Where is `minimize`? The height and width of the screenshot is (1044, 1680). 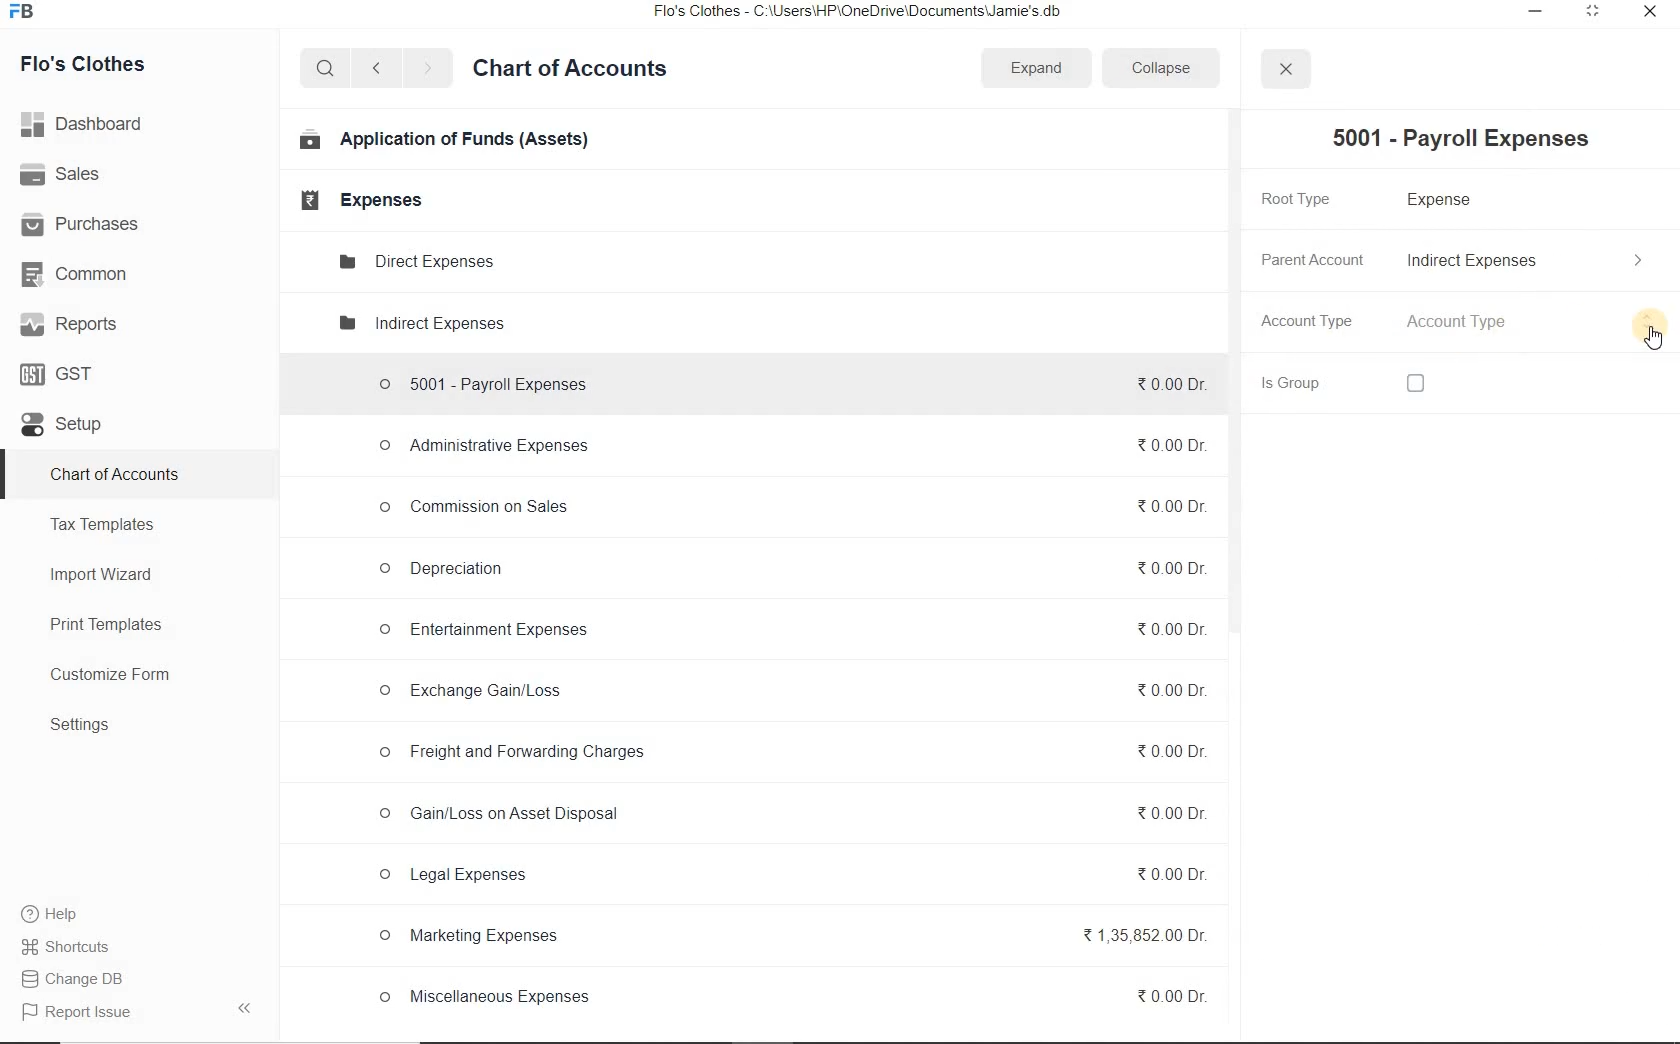
minimize is located at coordinates (1536, 13).